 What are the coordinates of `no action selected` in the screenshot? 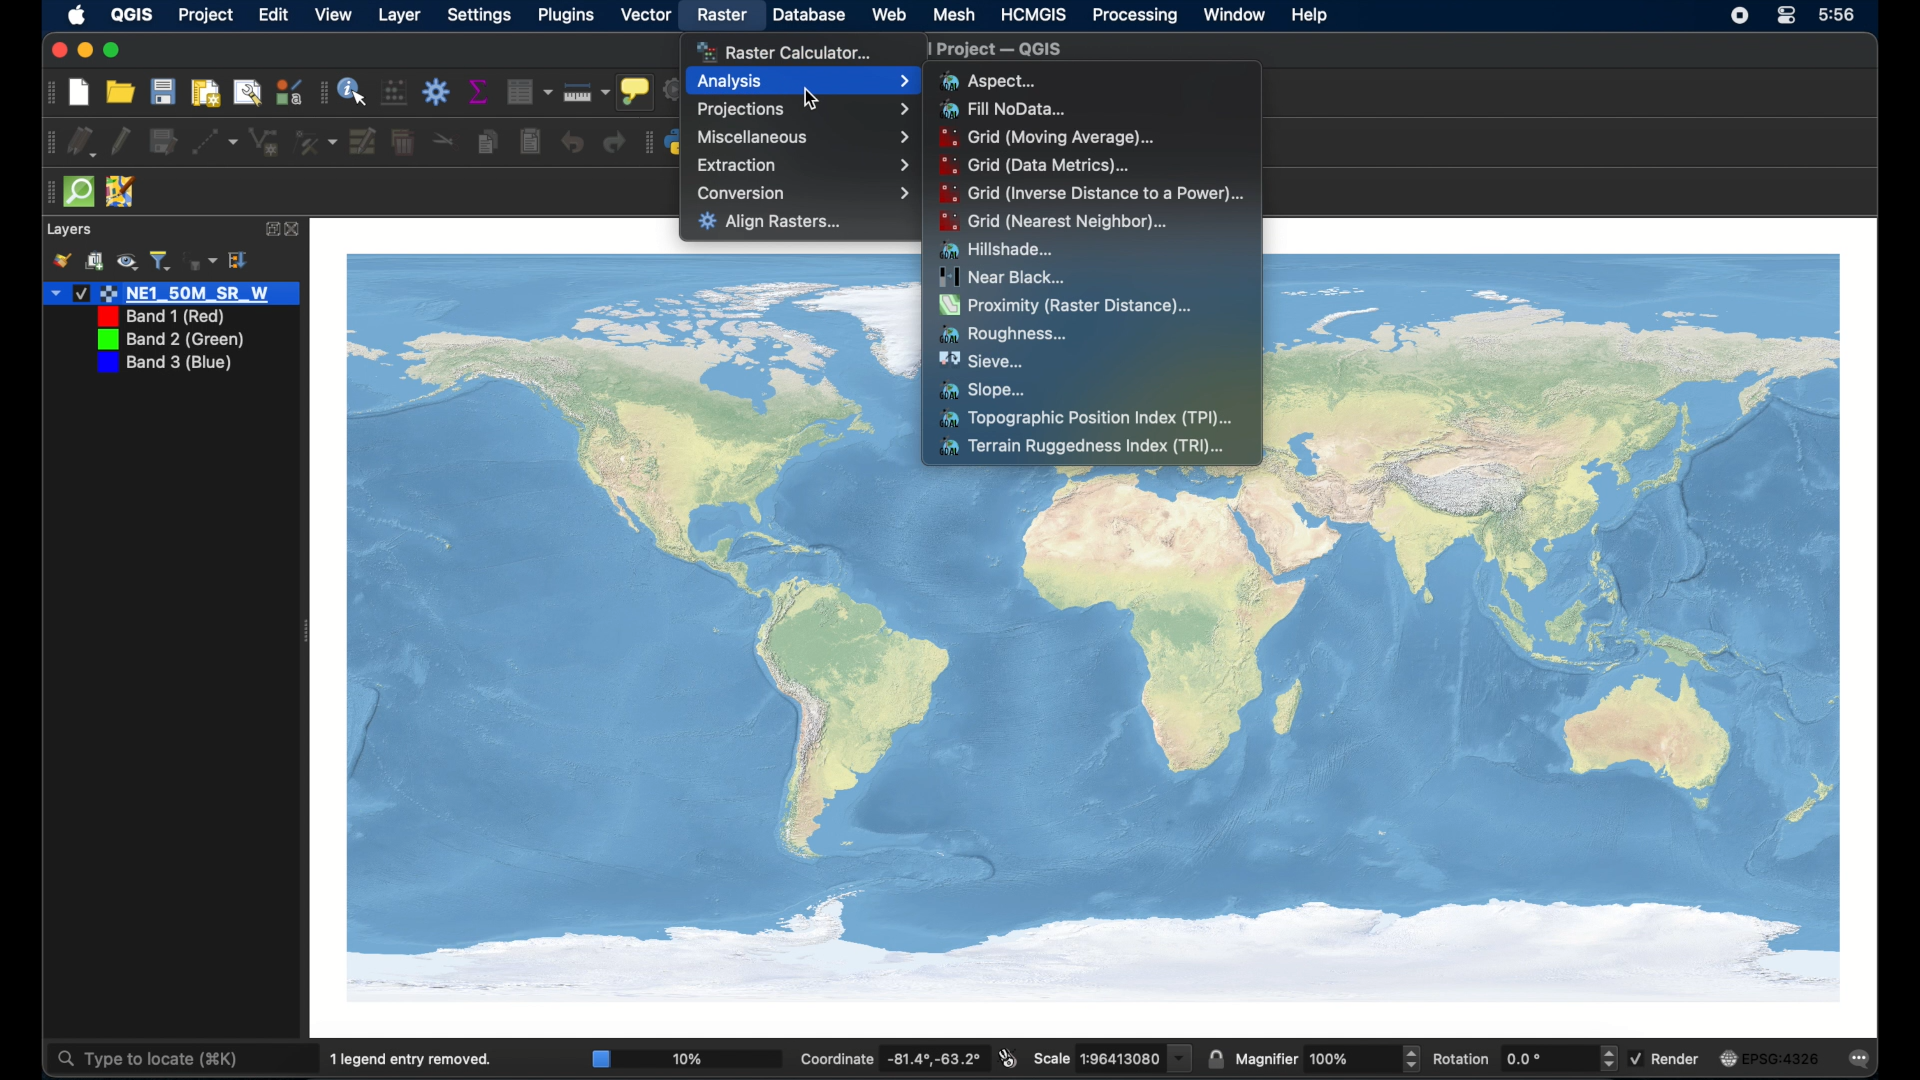 It's located at (666, 92).